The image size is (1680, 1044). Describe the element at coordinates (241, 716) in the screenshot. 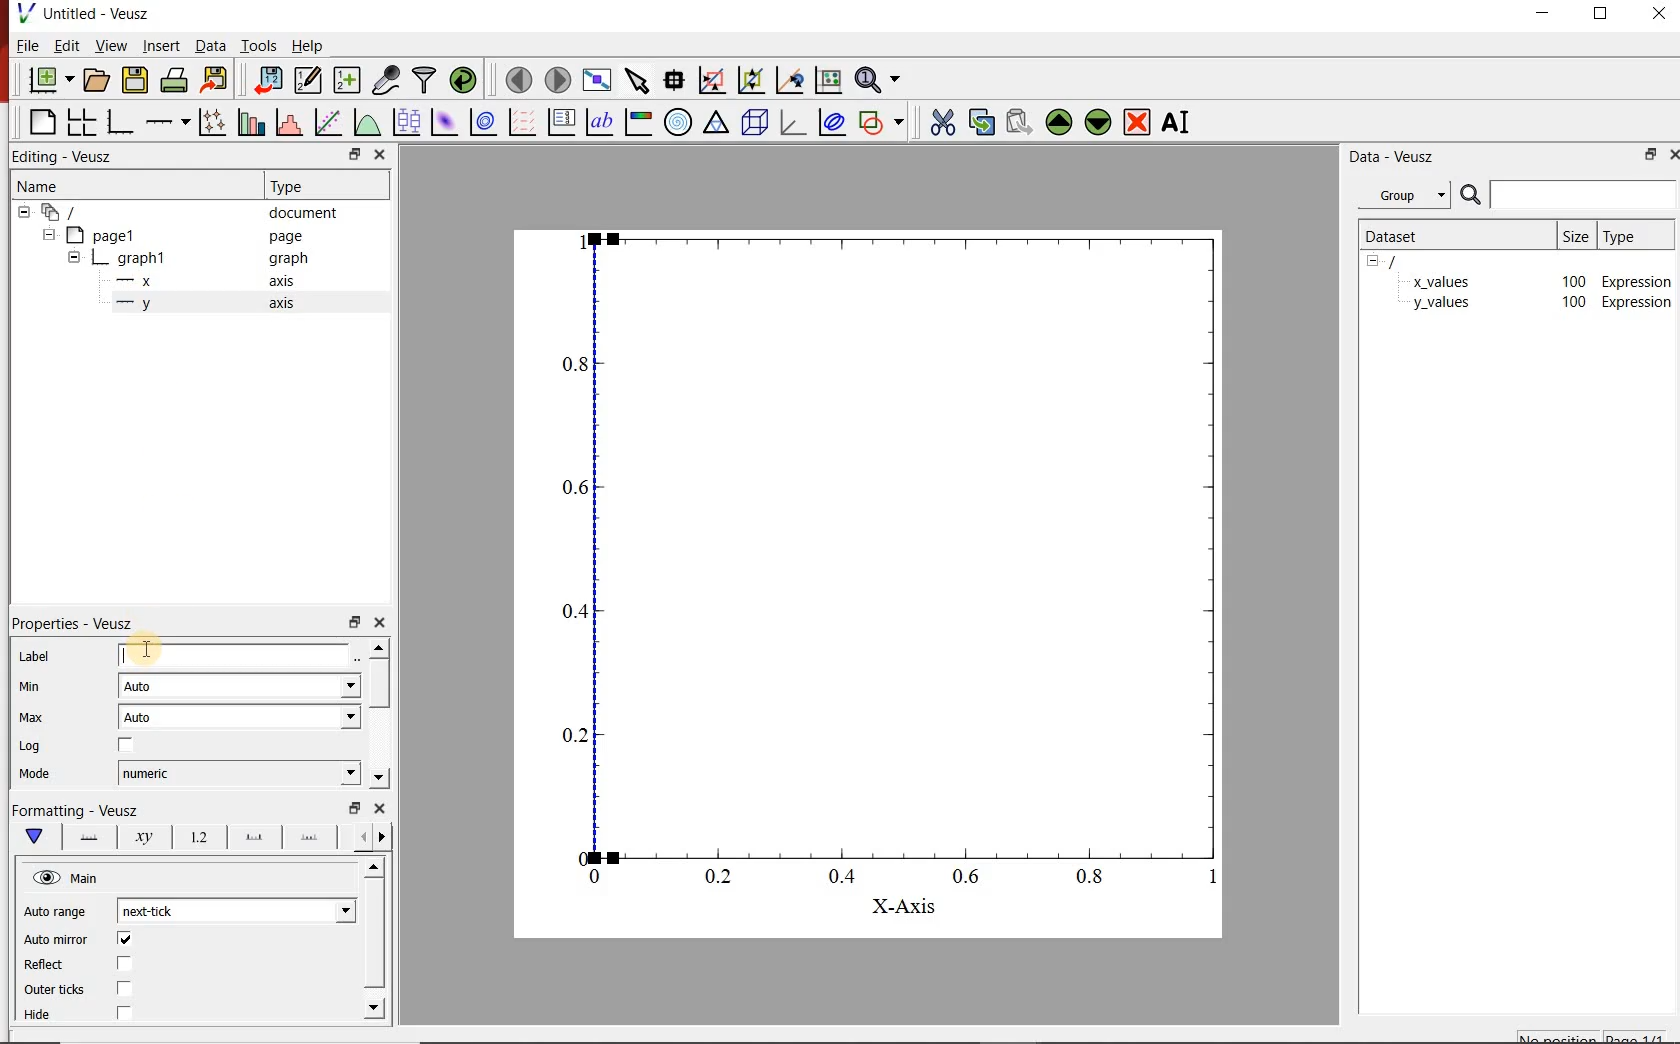

I see `auto` at that location.